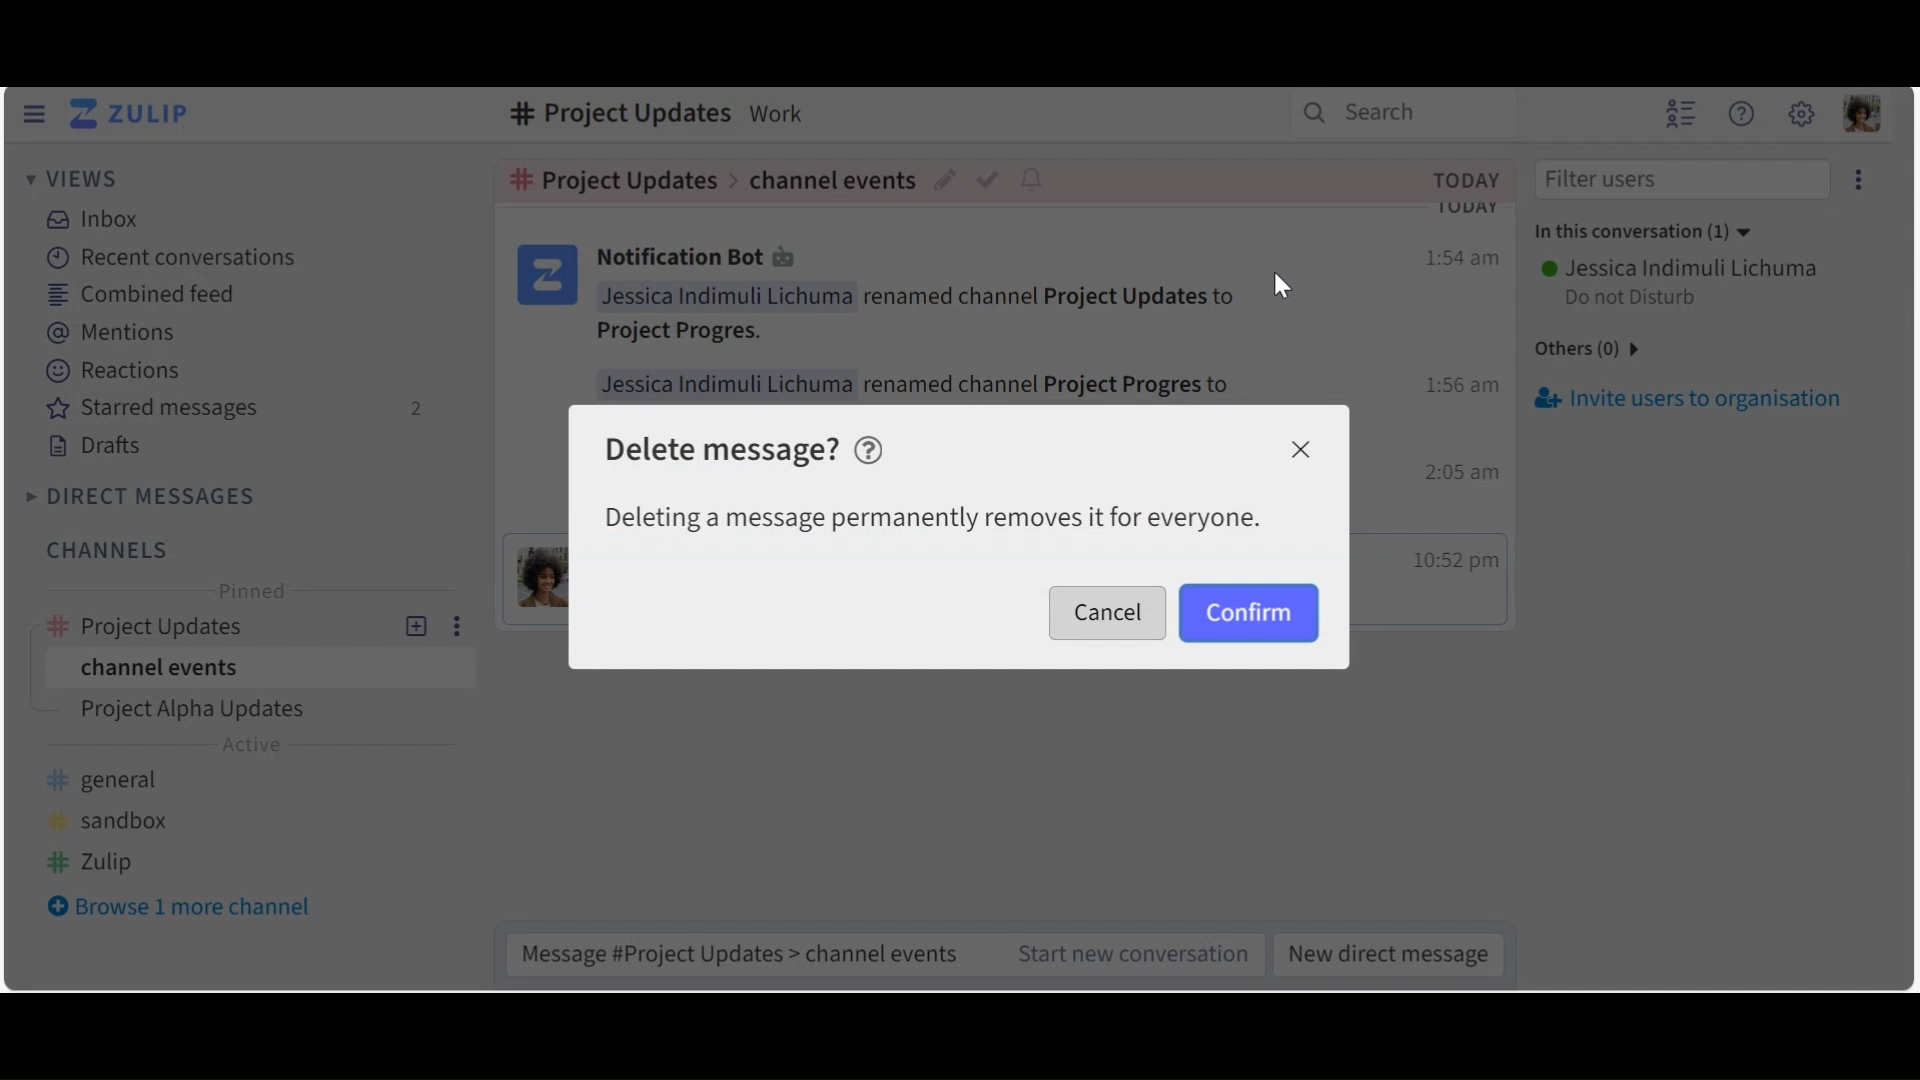 This screenshot has height=1080, width=1920. What do you see at coordinates (1654, 233) in the screenshot?
I see `In this conversation` at bounding box center [1654, 233].